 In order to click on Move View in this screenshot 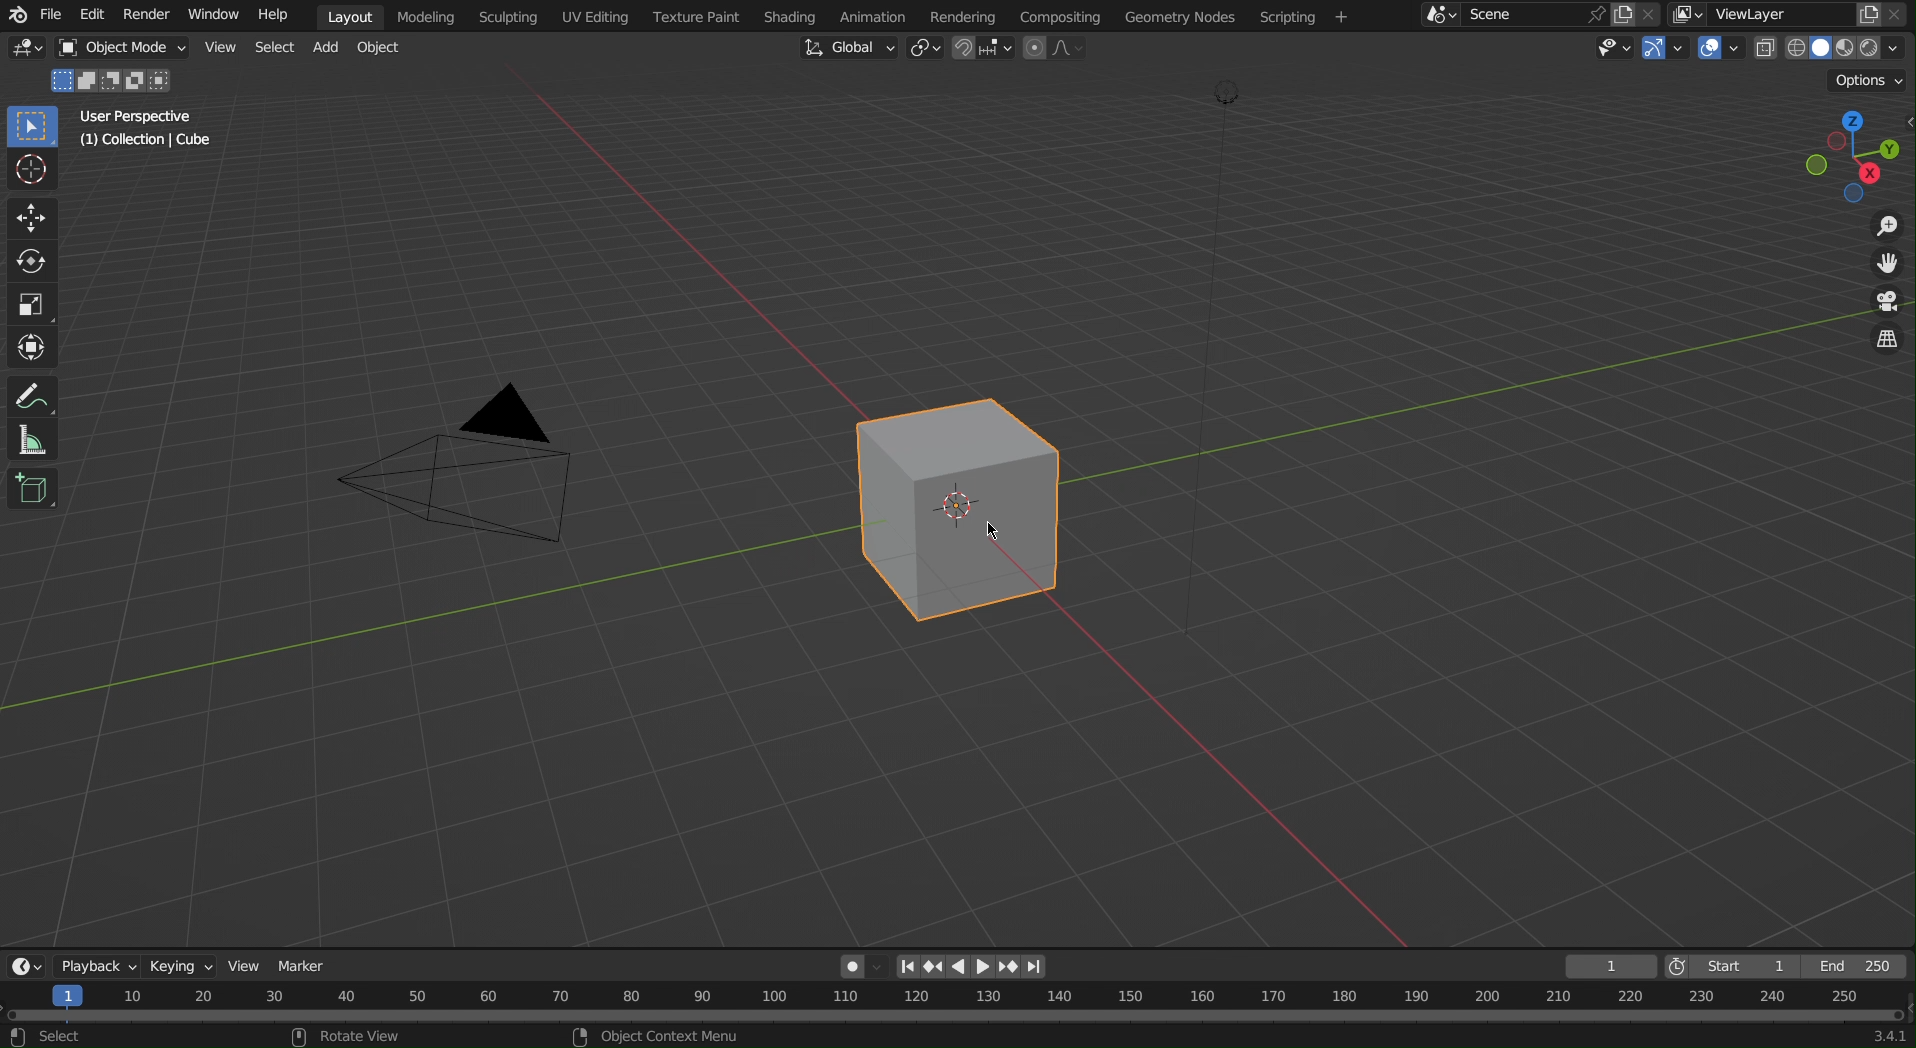, I will do `click(1885, 265)`.